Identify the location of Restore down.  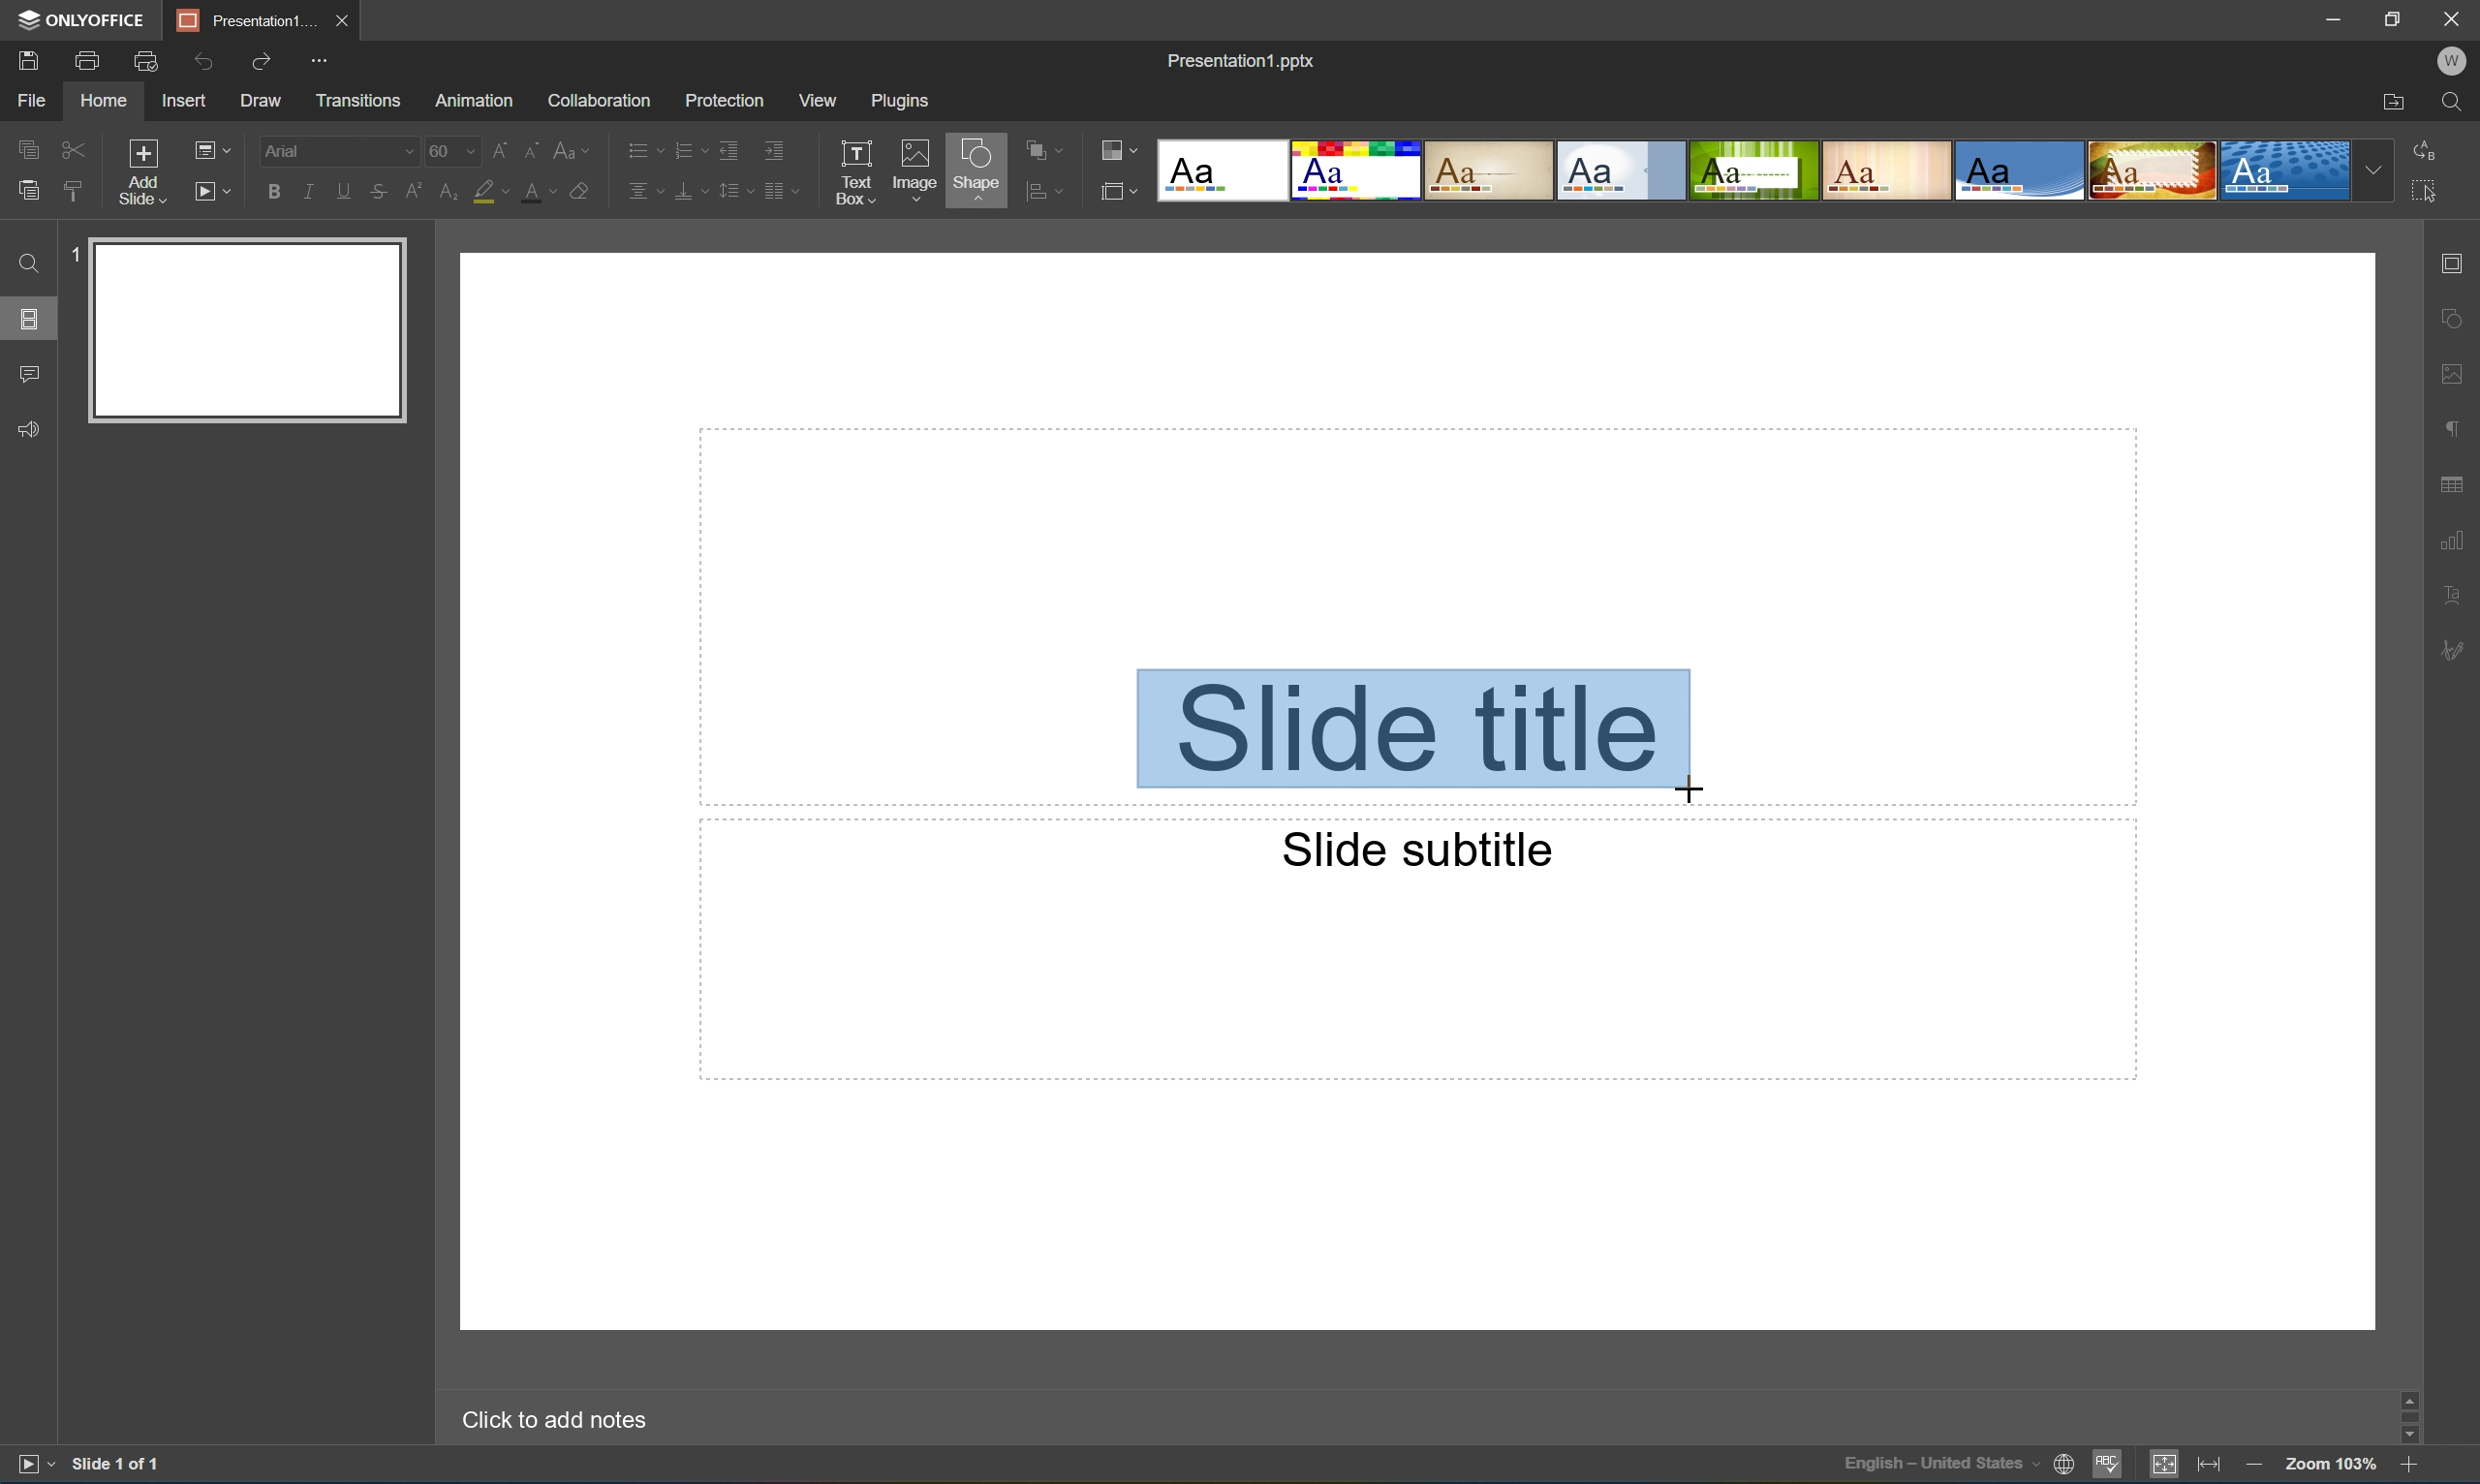
(2389, 19).